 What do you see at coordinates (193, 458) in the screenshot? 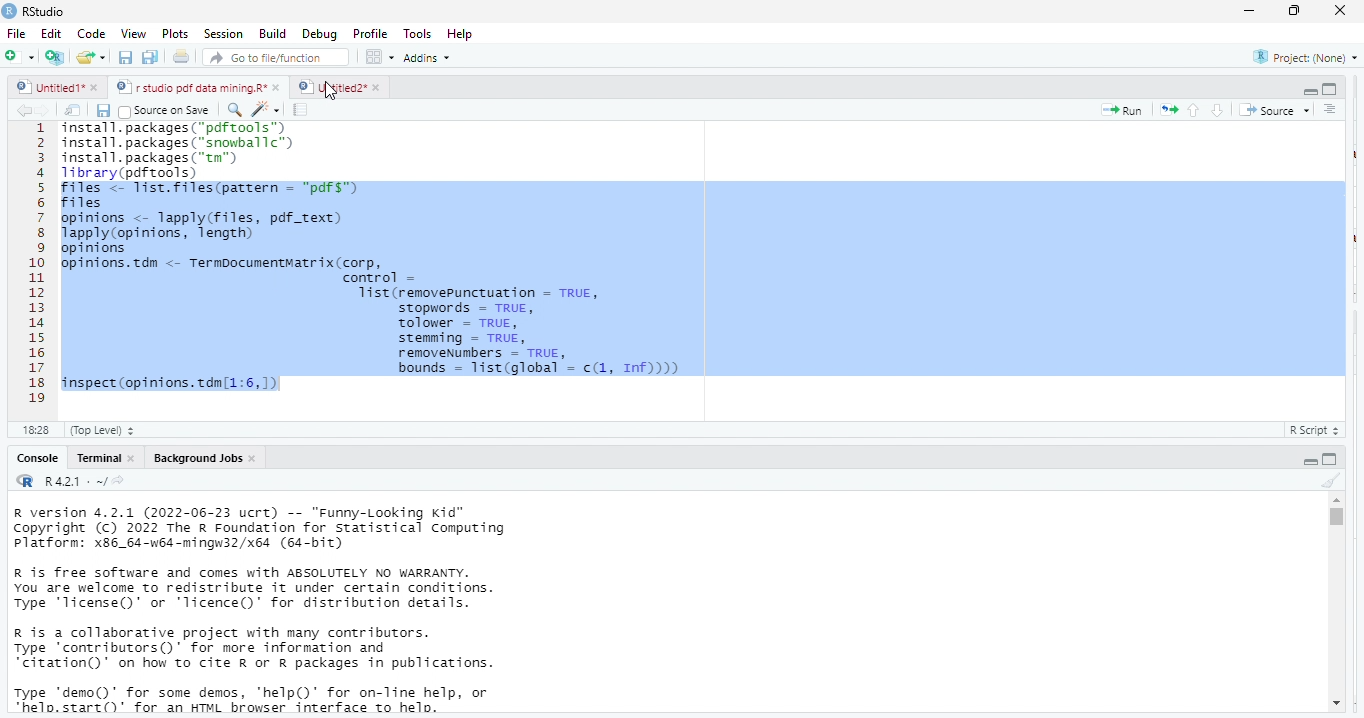
I see `background jobs` at bounding box center [193, 458].